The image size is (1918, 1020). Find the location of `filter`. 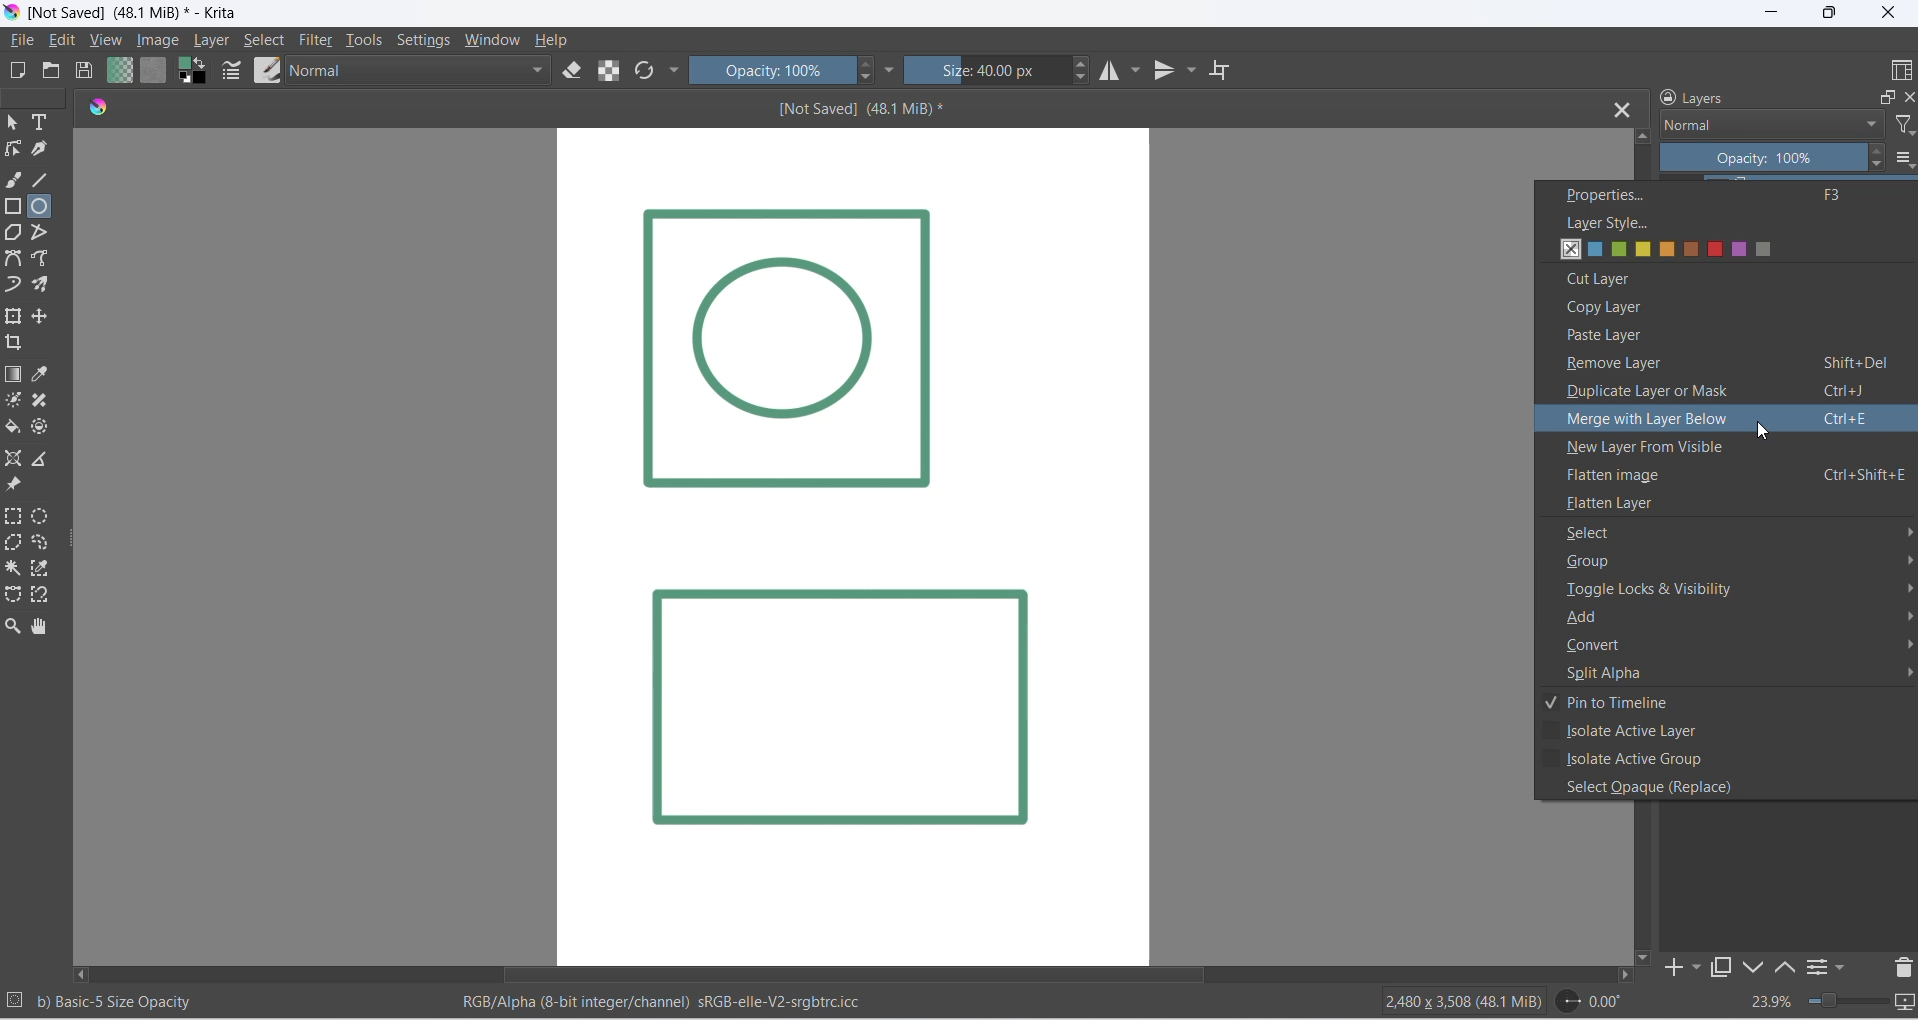

filter is located at coordinates (312, 42).